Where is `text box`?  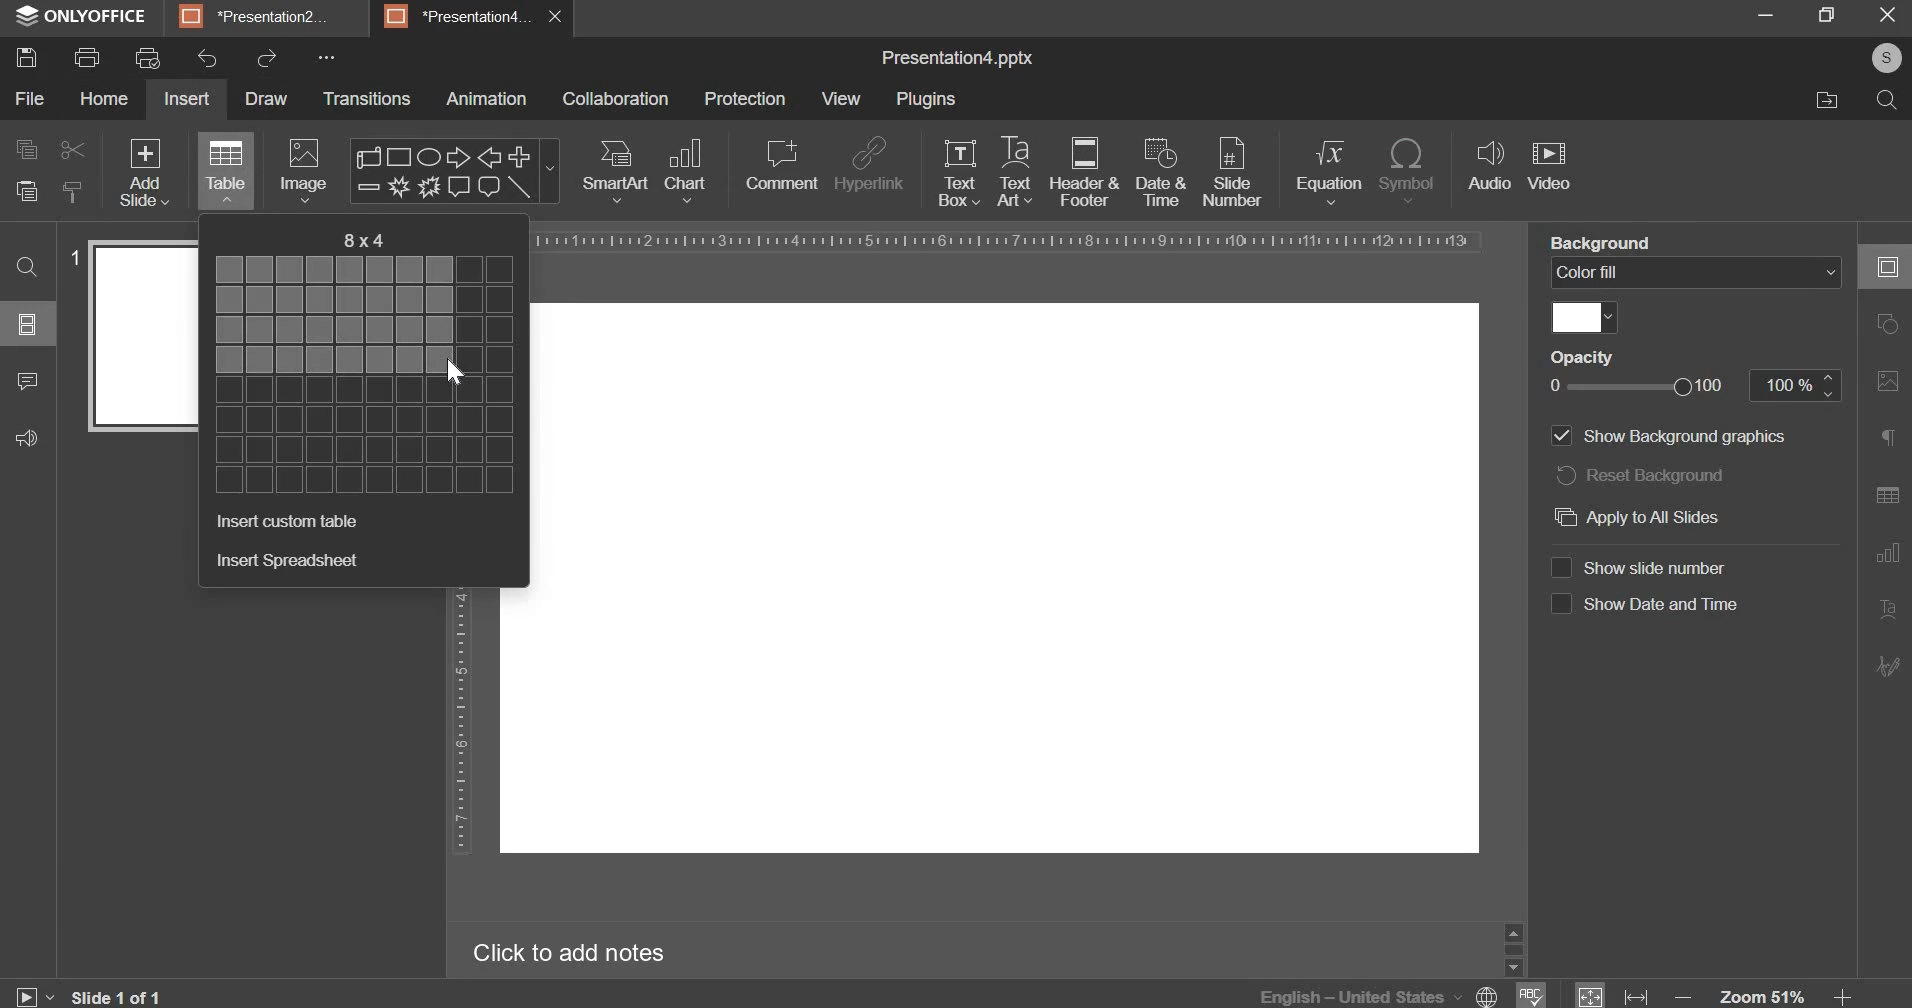 text box is located at coordinates (960, 174).